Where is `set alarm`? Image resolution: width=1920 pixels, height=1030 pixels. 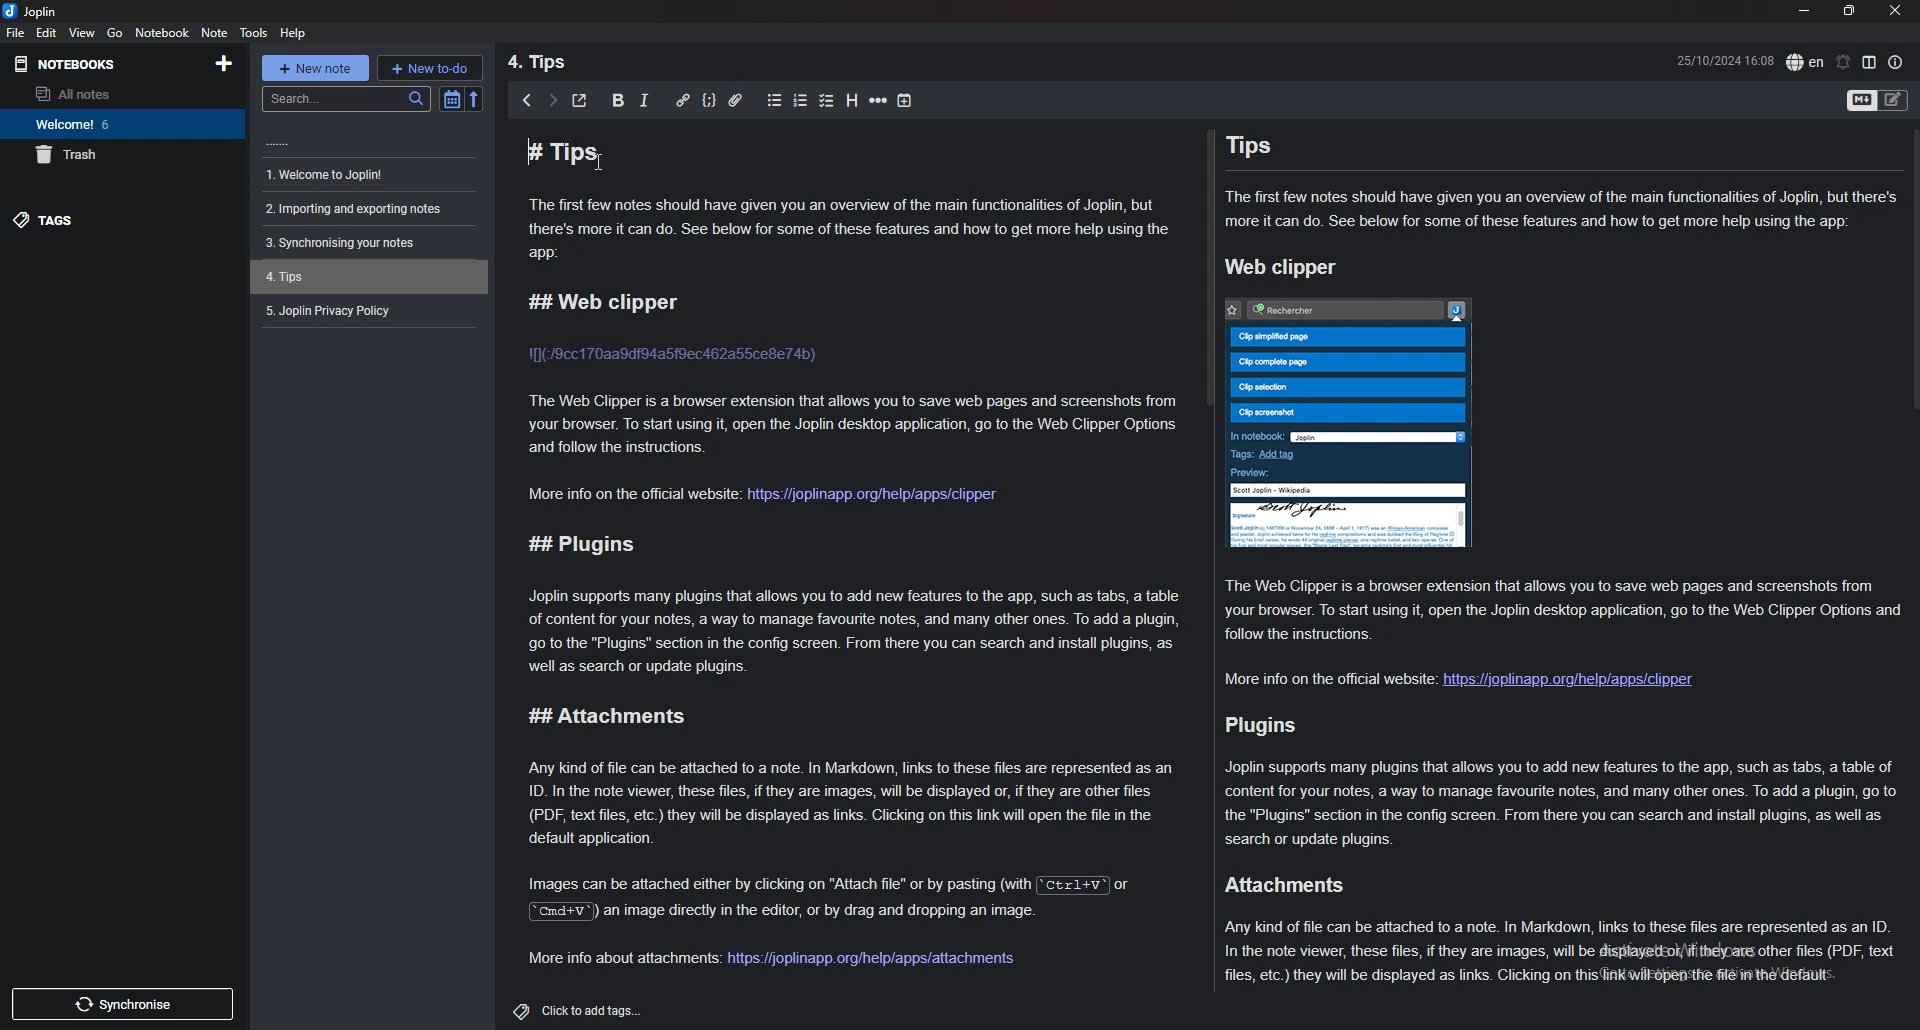 set alarm is located at coordinates (1843, 62).